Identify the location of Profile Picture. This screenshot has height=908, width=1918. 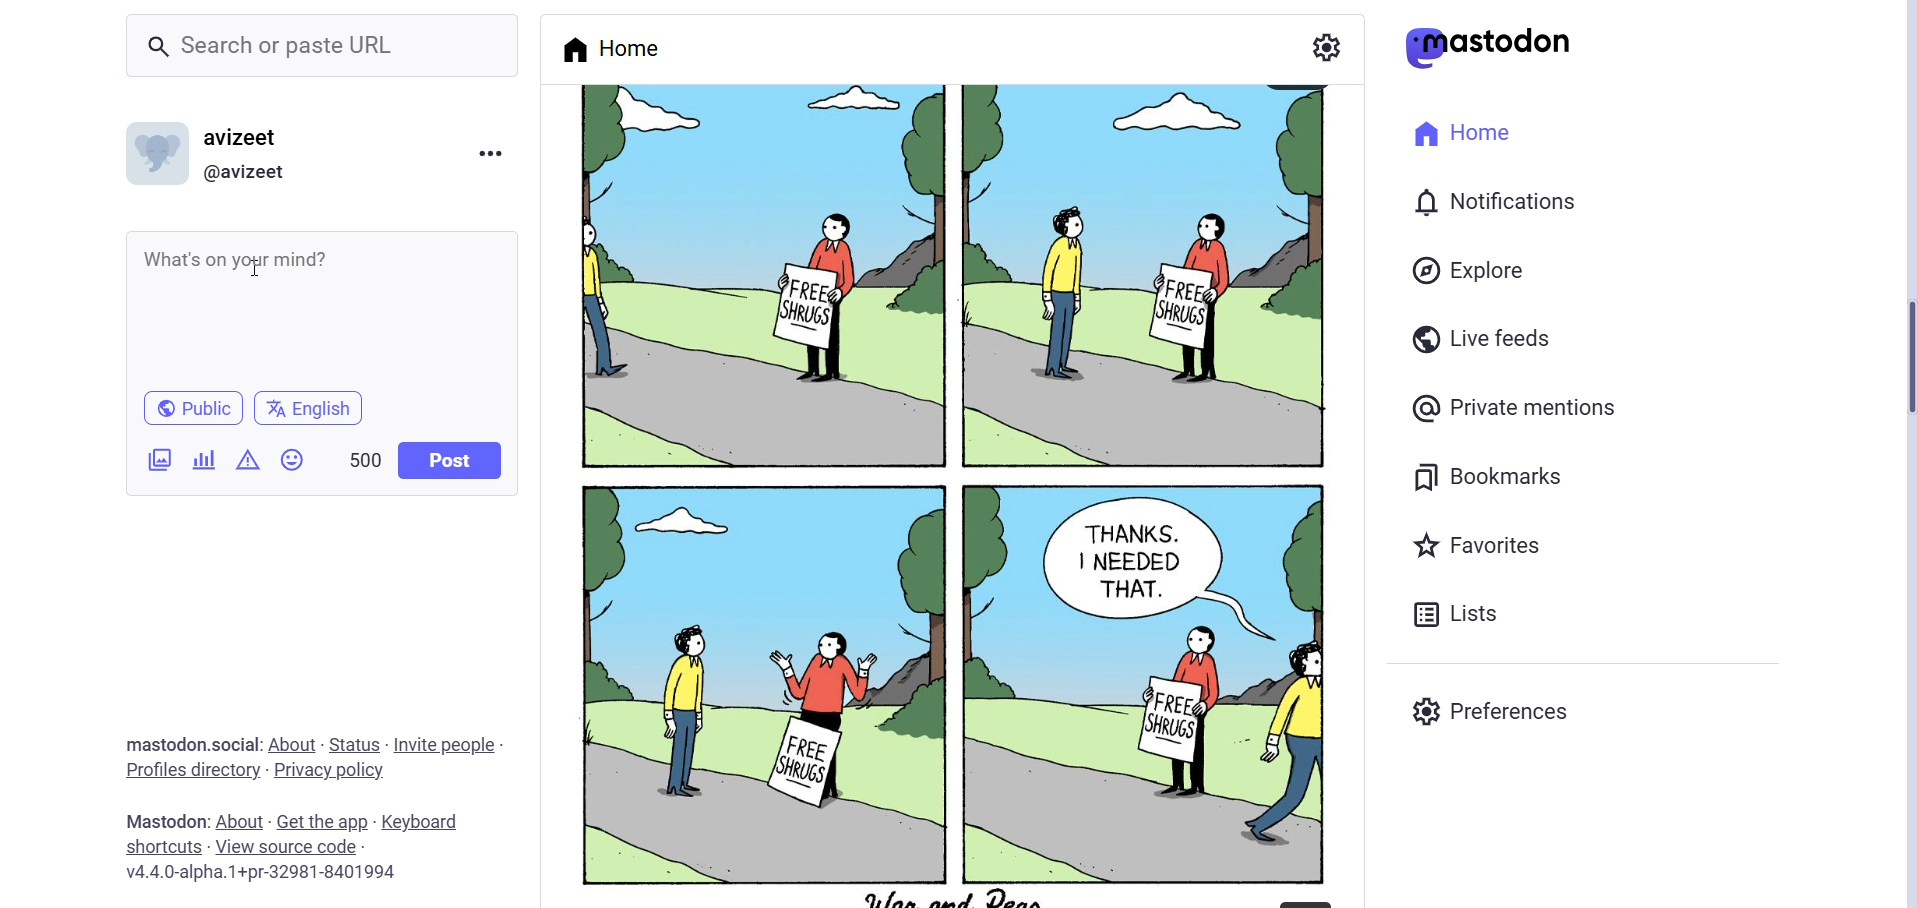
(156, 152).